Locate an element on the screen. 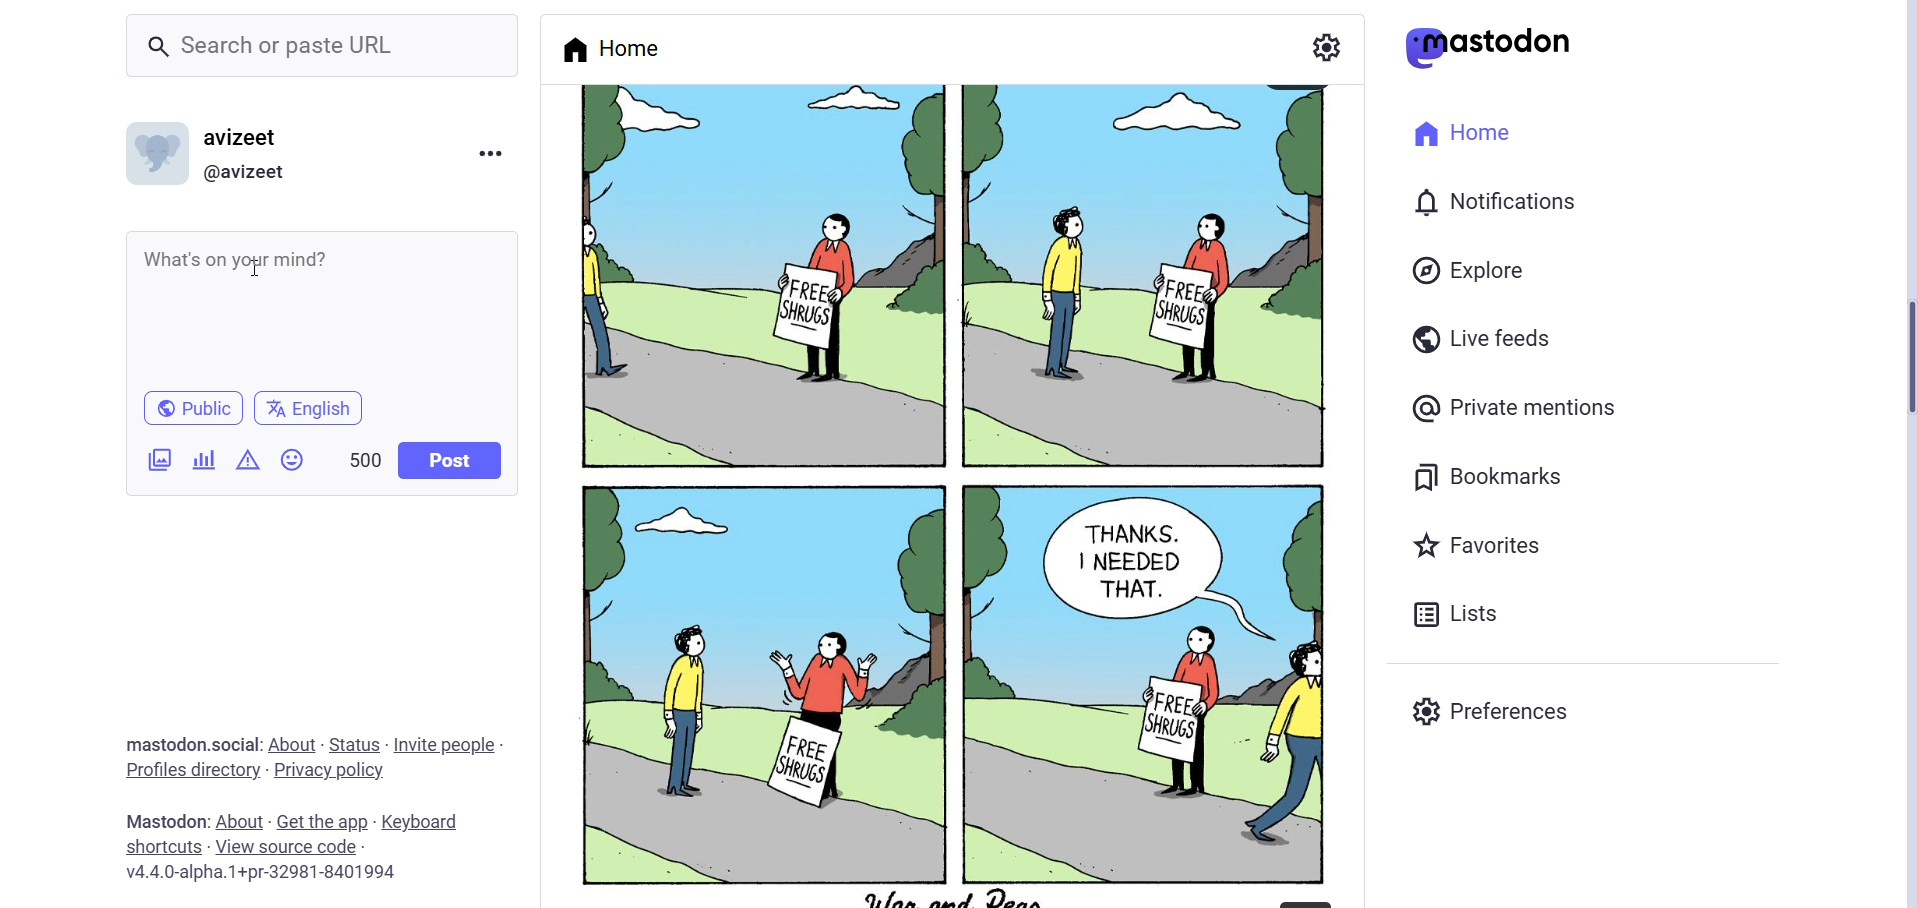 The image size is (1918, 908). Text is located at coordinates (163, 820).